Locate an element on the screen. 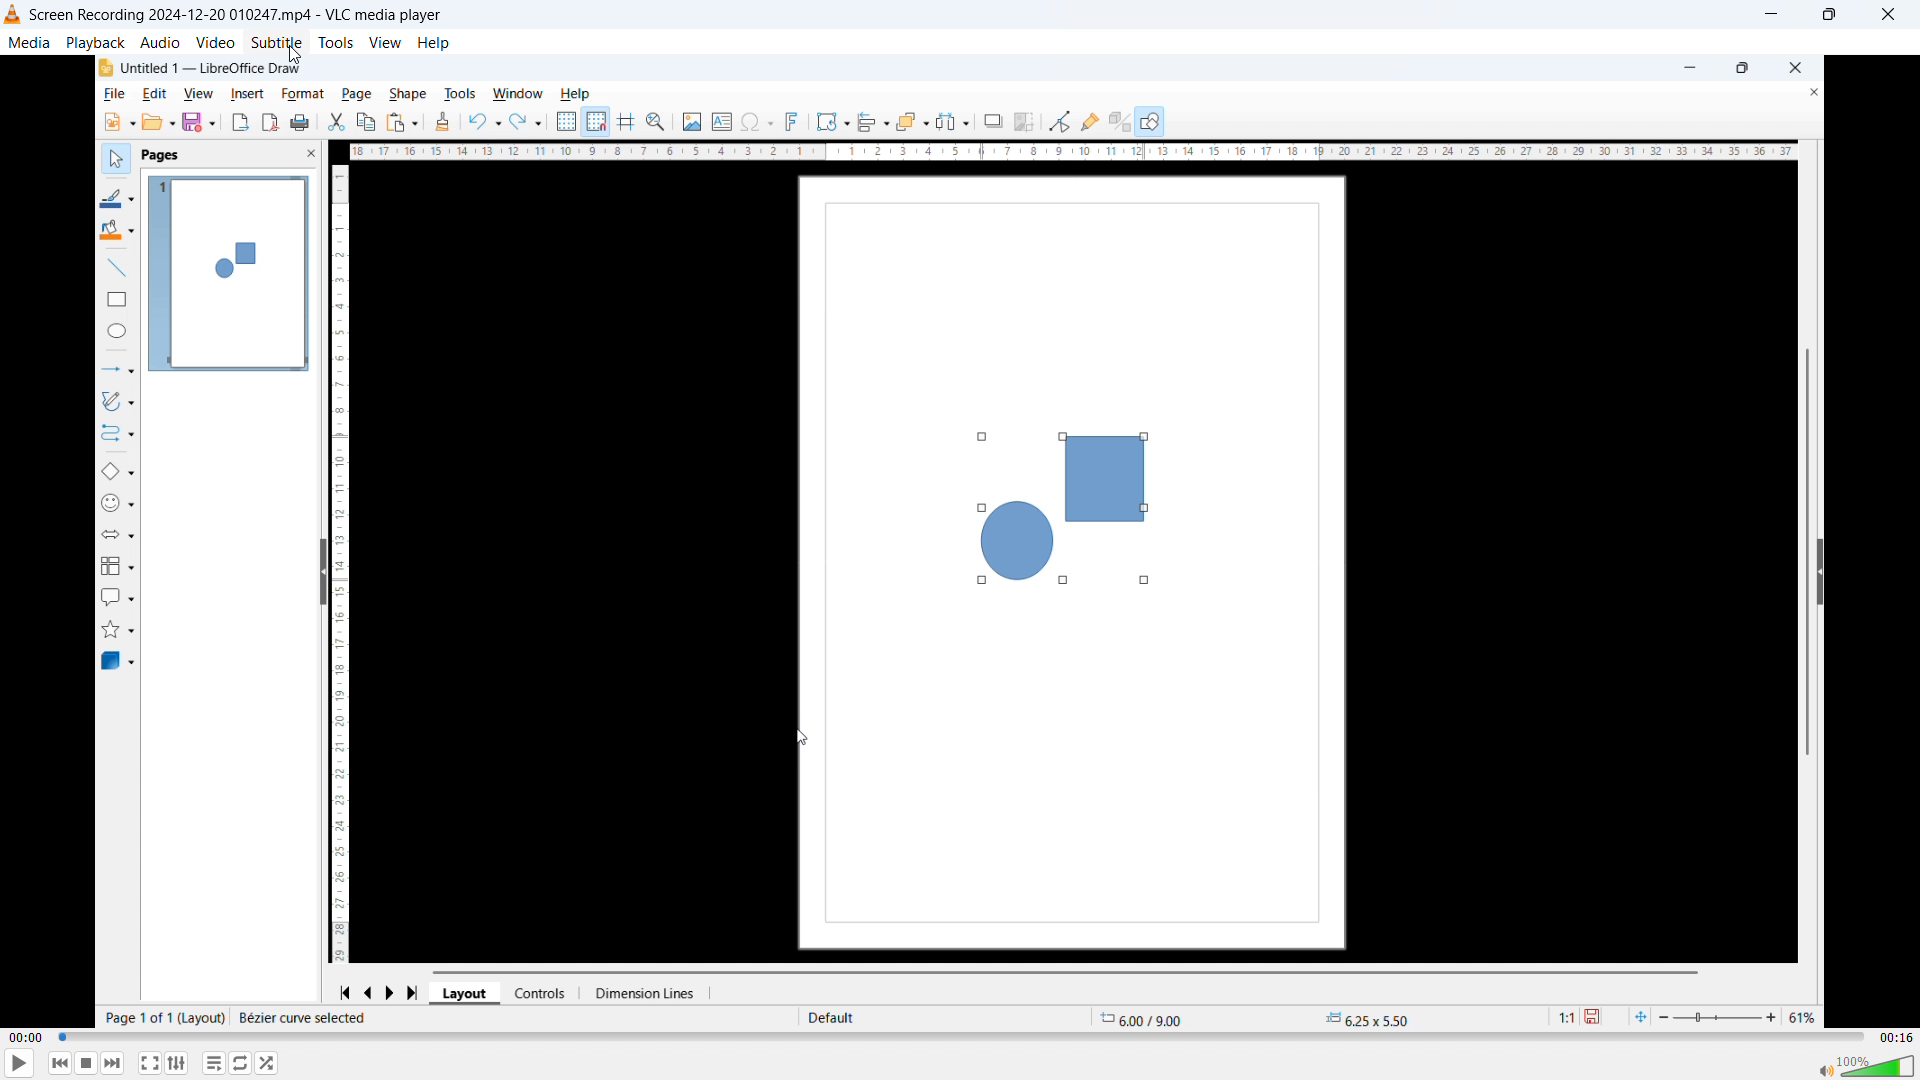  Cursor  is located at coordinates (295, 54).